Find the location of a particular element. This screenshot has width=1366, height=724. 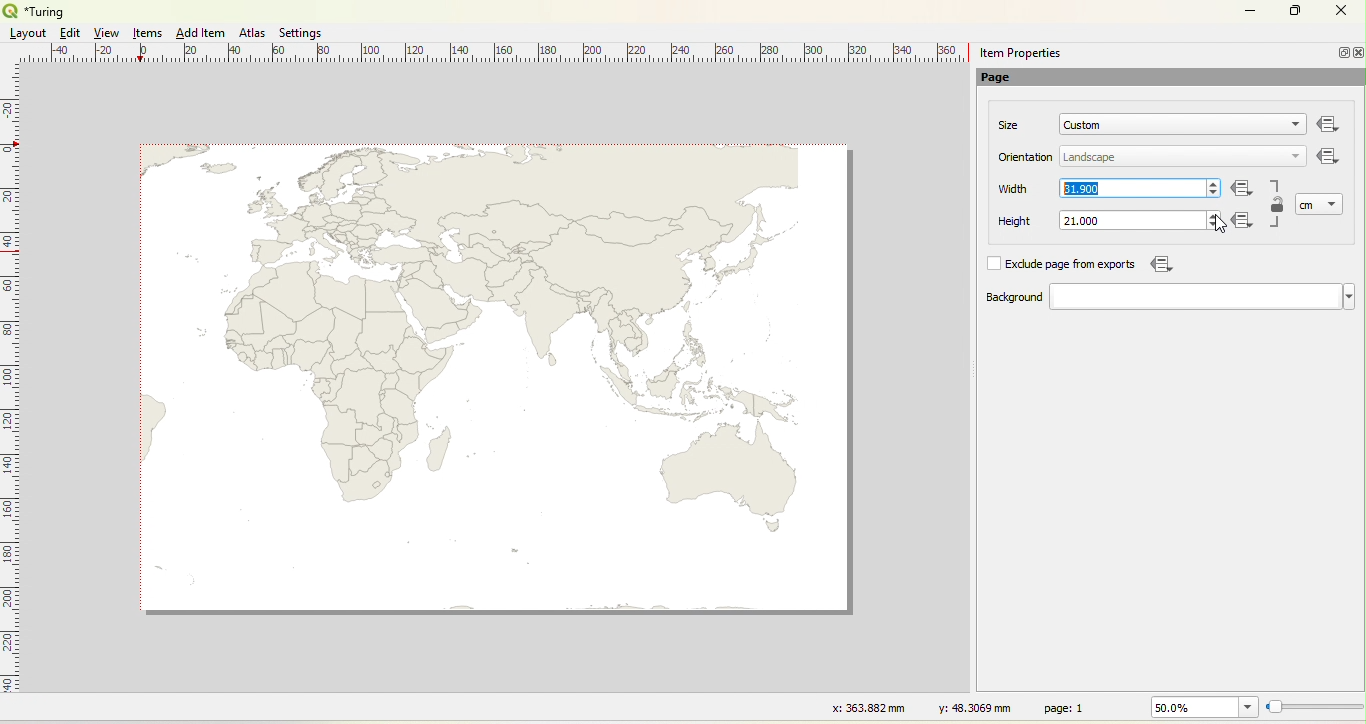

close is located at coordinates (1357, 53).